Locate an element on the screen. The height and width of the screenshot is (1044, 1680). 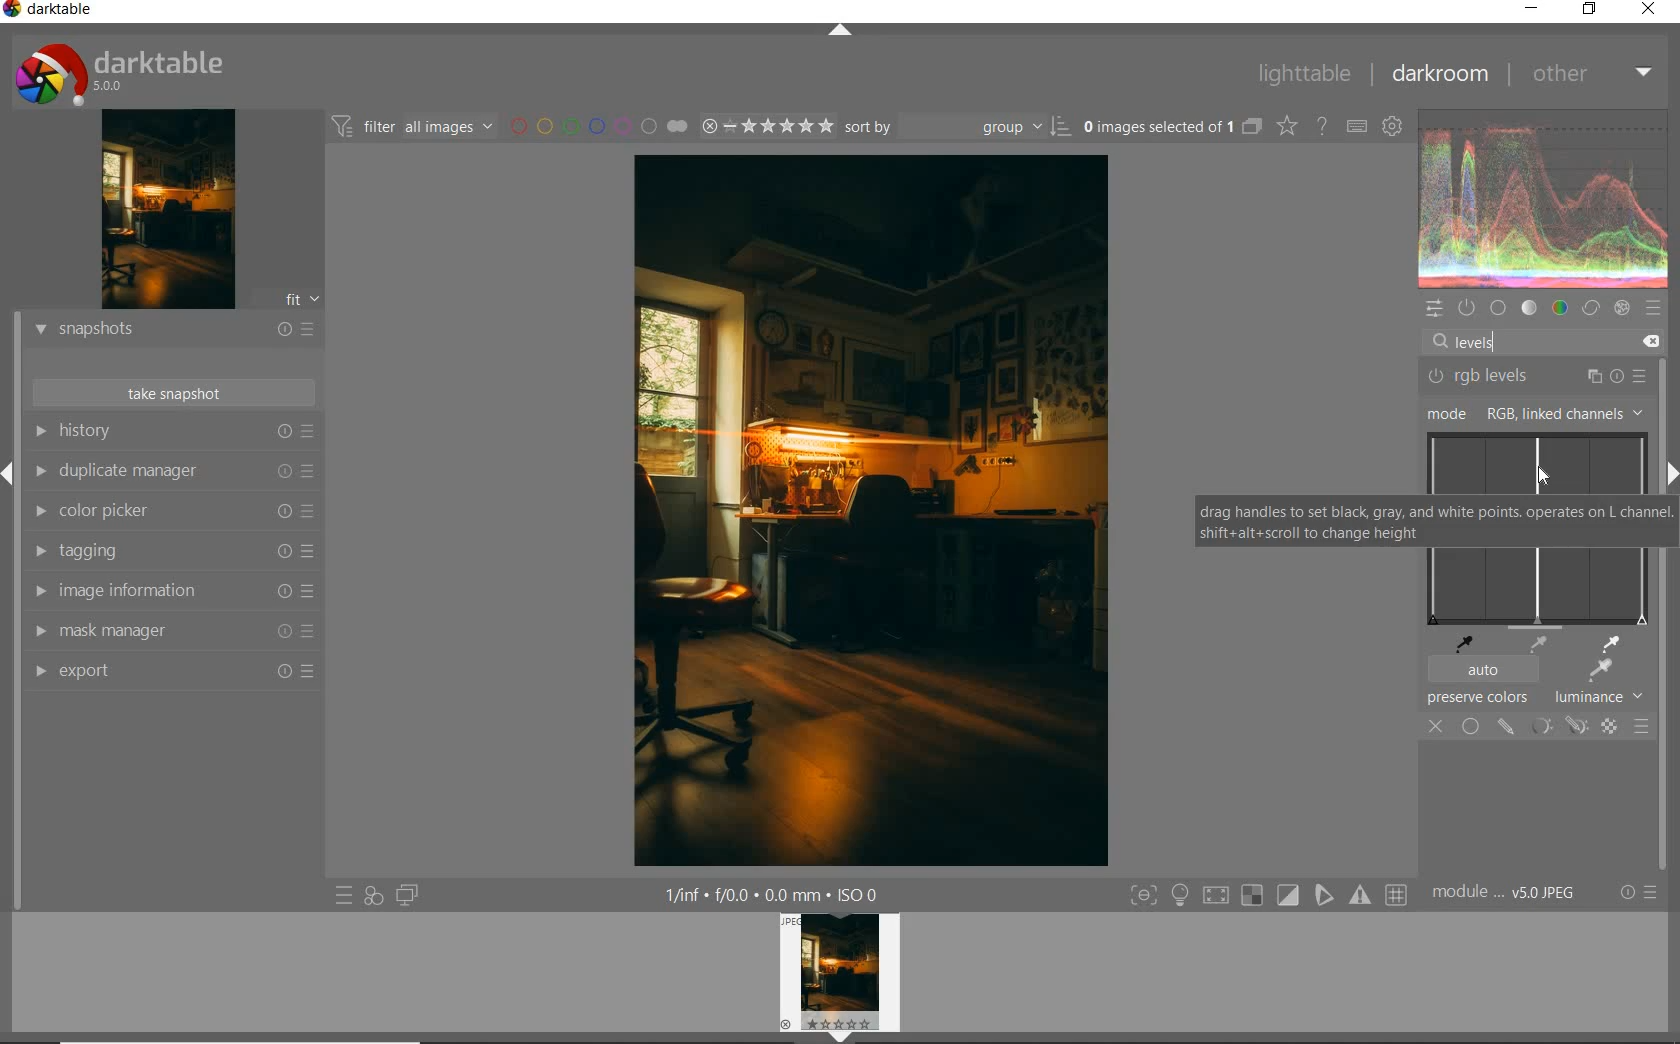
enable online help is located at coordinates (1320, 126).